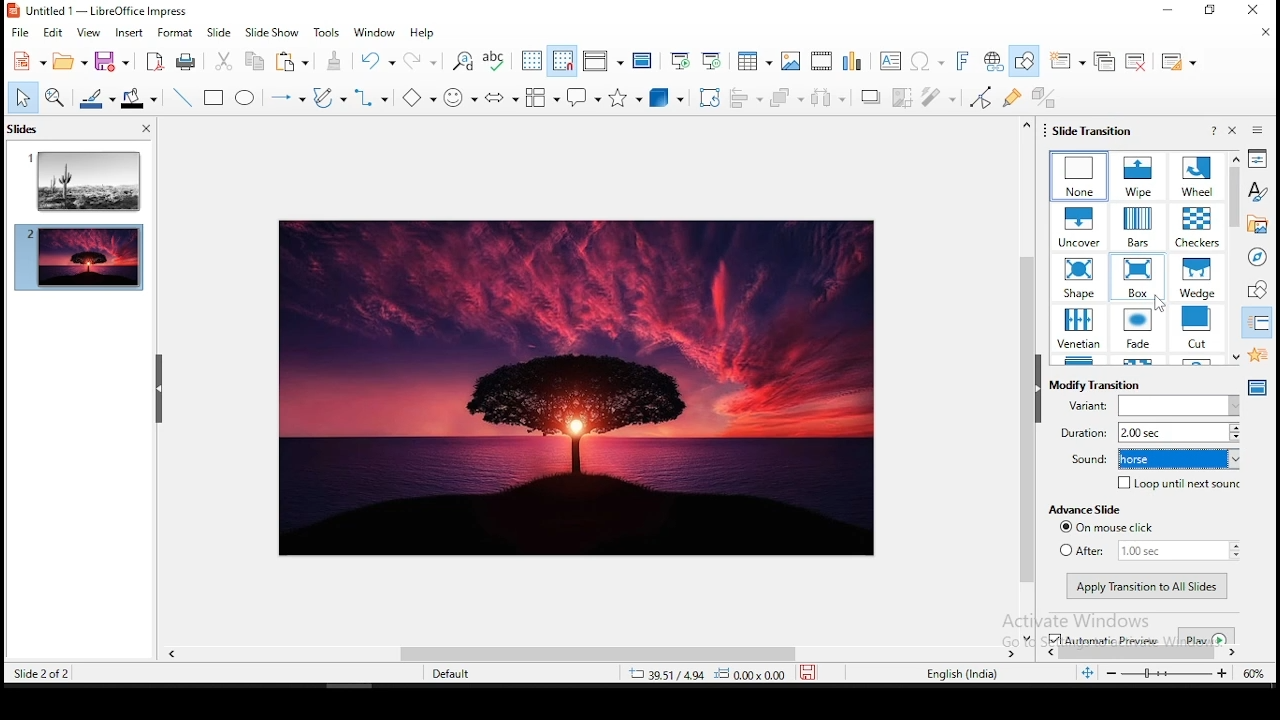 The image size is (1280, 720). What do you see at coordinates (98, 11) in the screenshot?
I see `icon and filename` at bounding box center [98, 11].